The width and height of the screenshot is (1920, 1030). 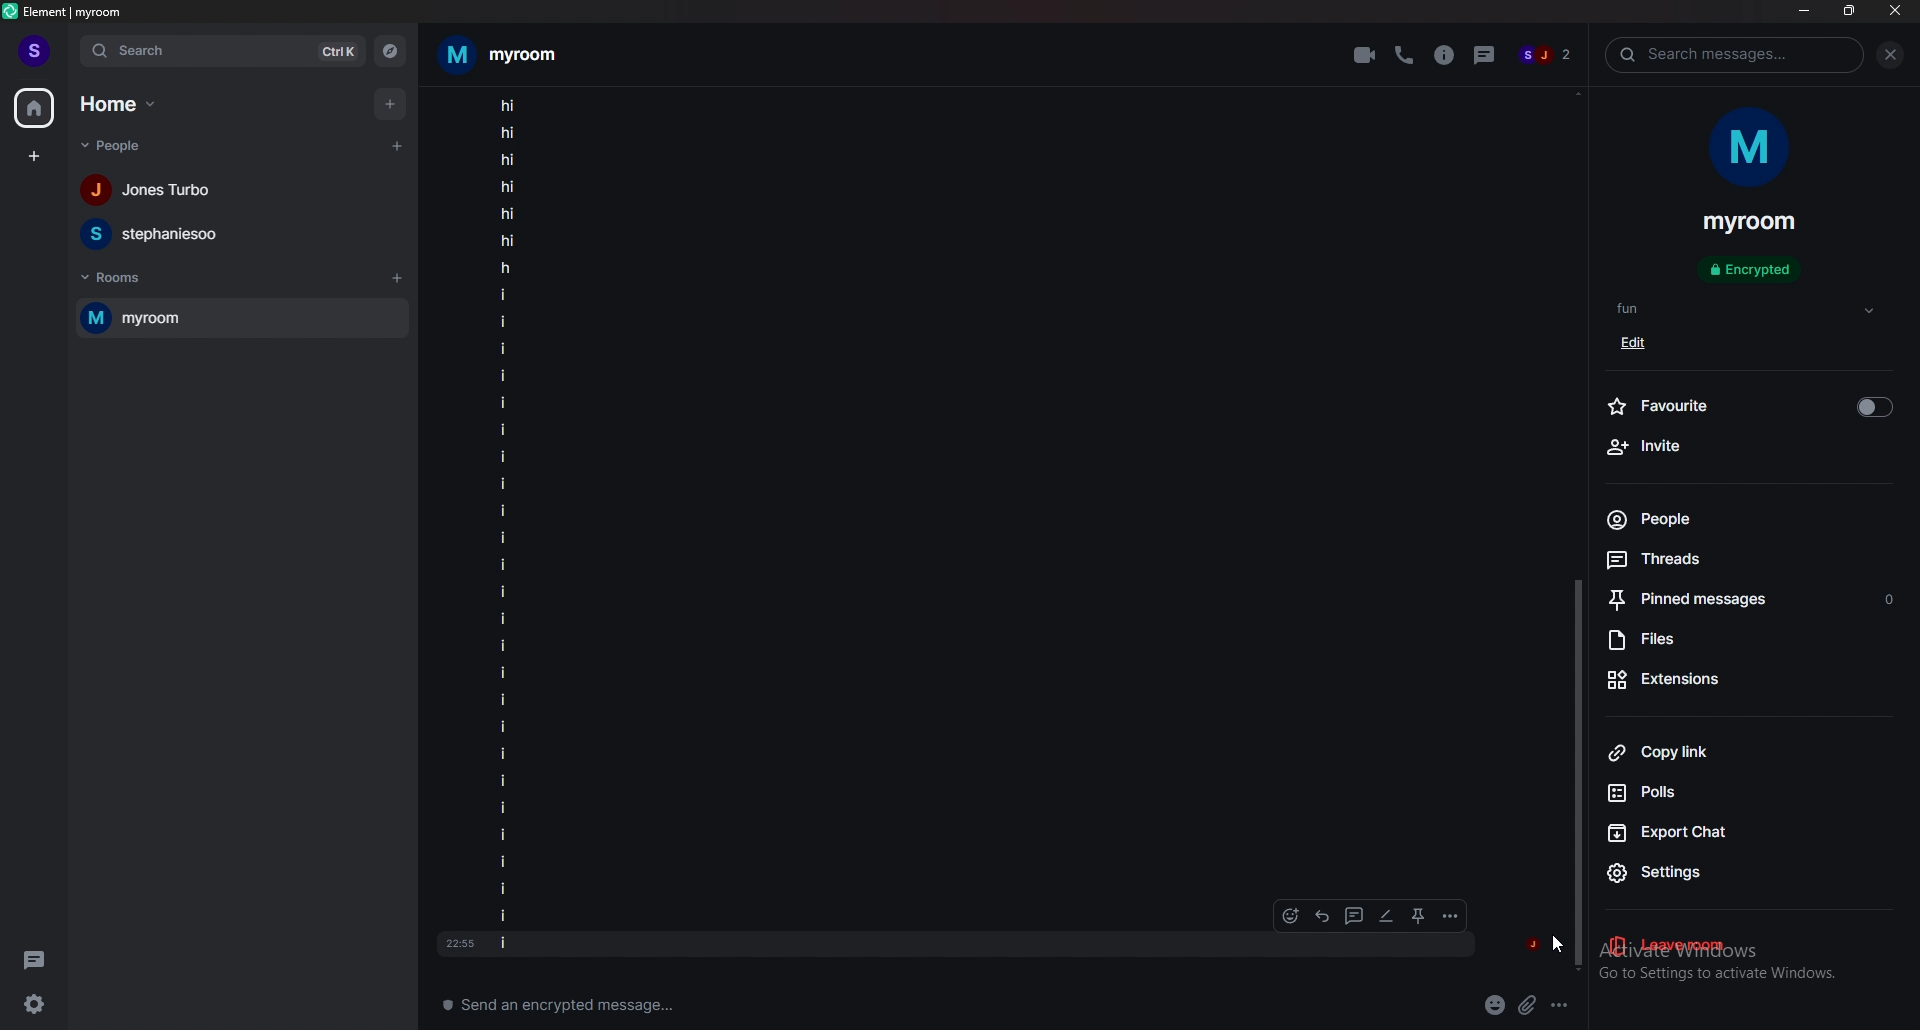 I want to click on export chat, so click(x=1717, y=832).